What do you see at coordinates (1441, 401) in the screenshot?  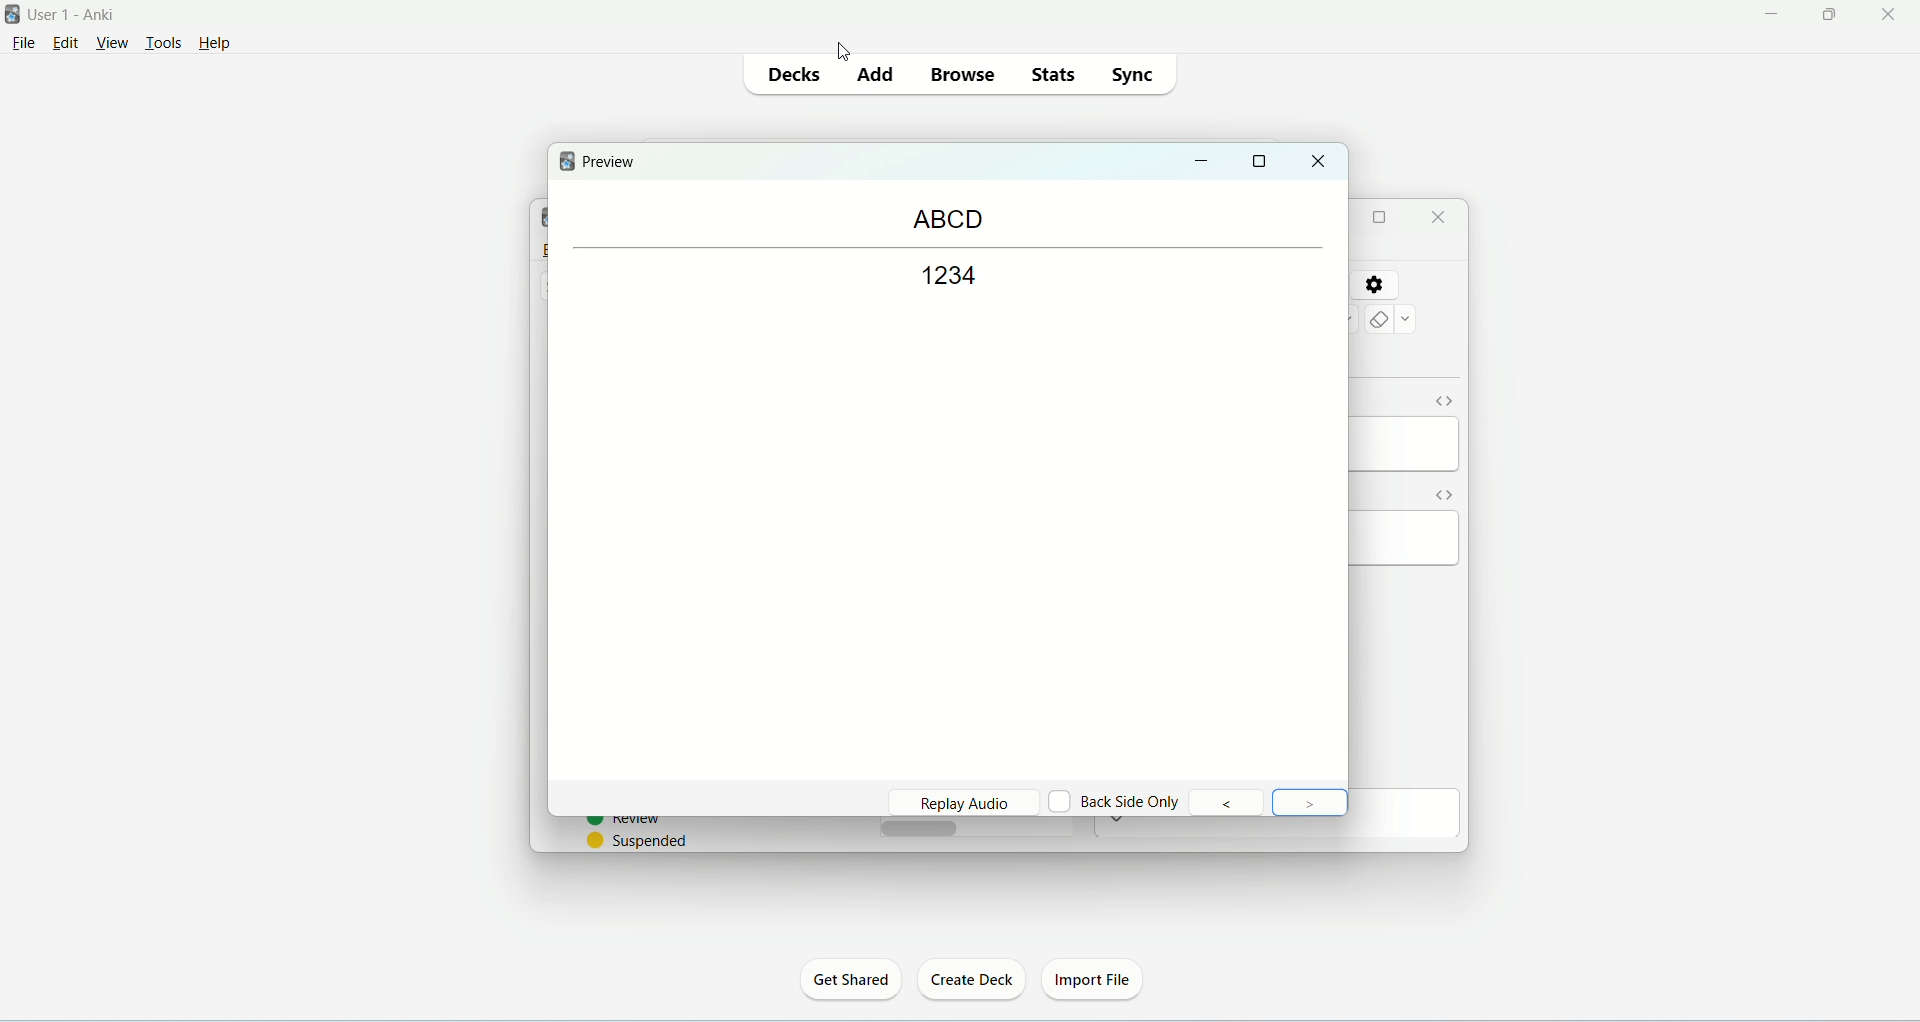 I see `HTML editor` at bounding box center [1441, 401].